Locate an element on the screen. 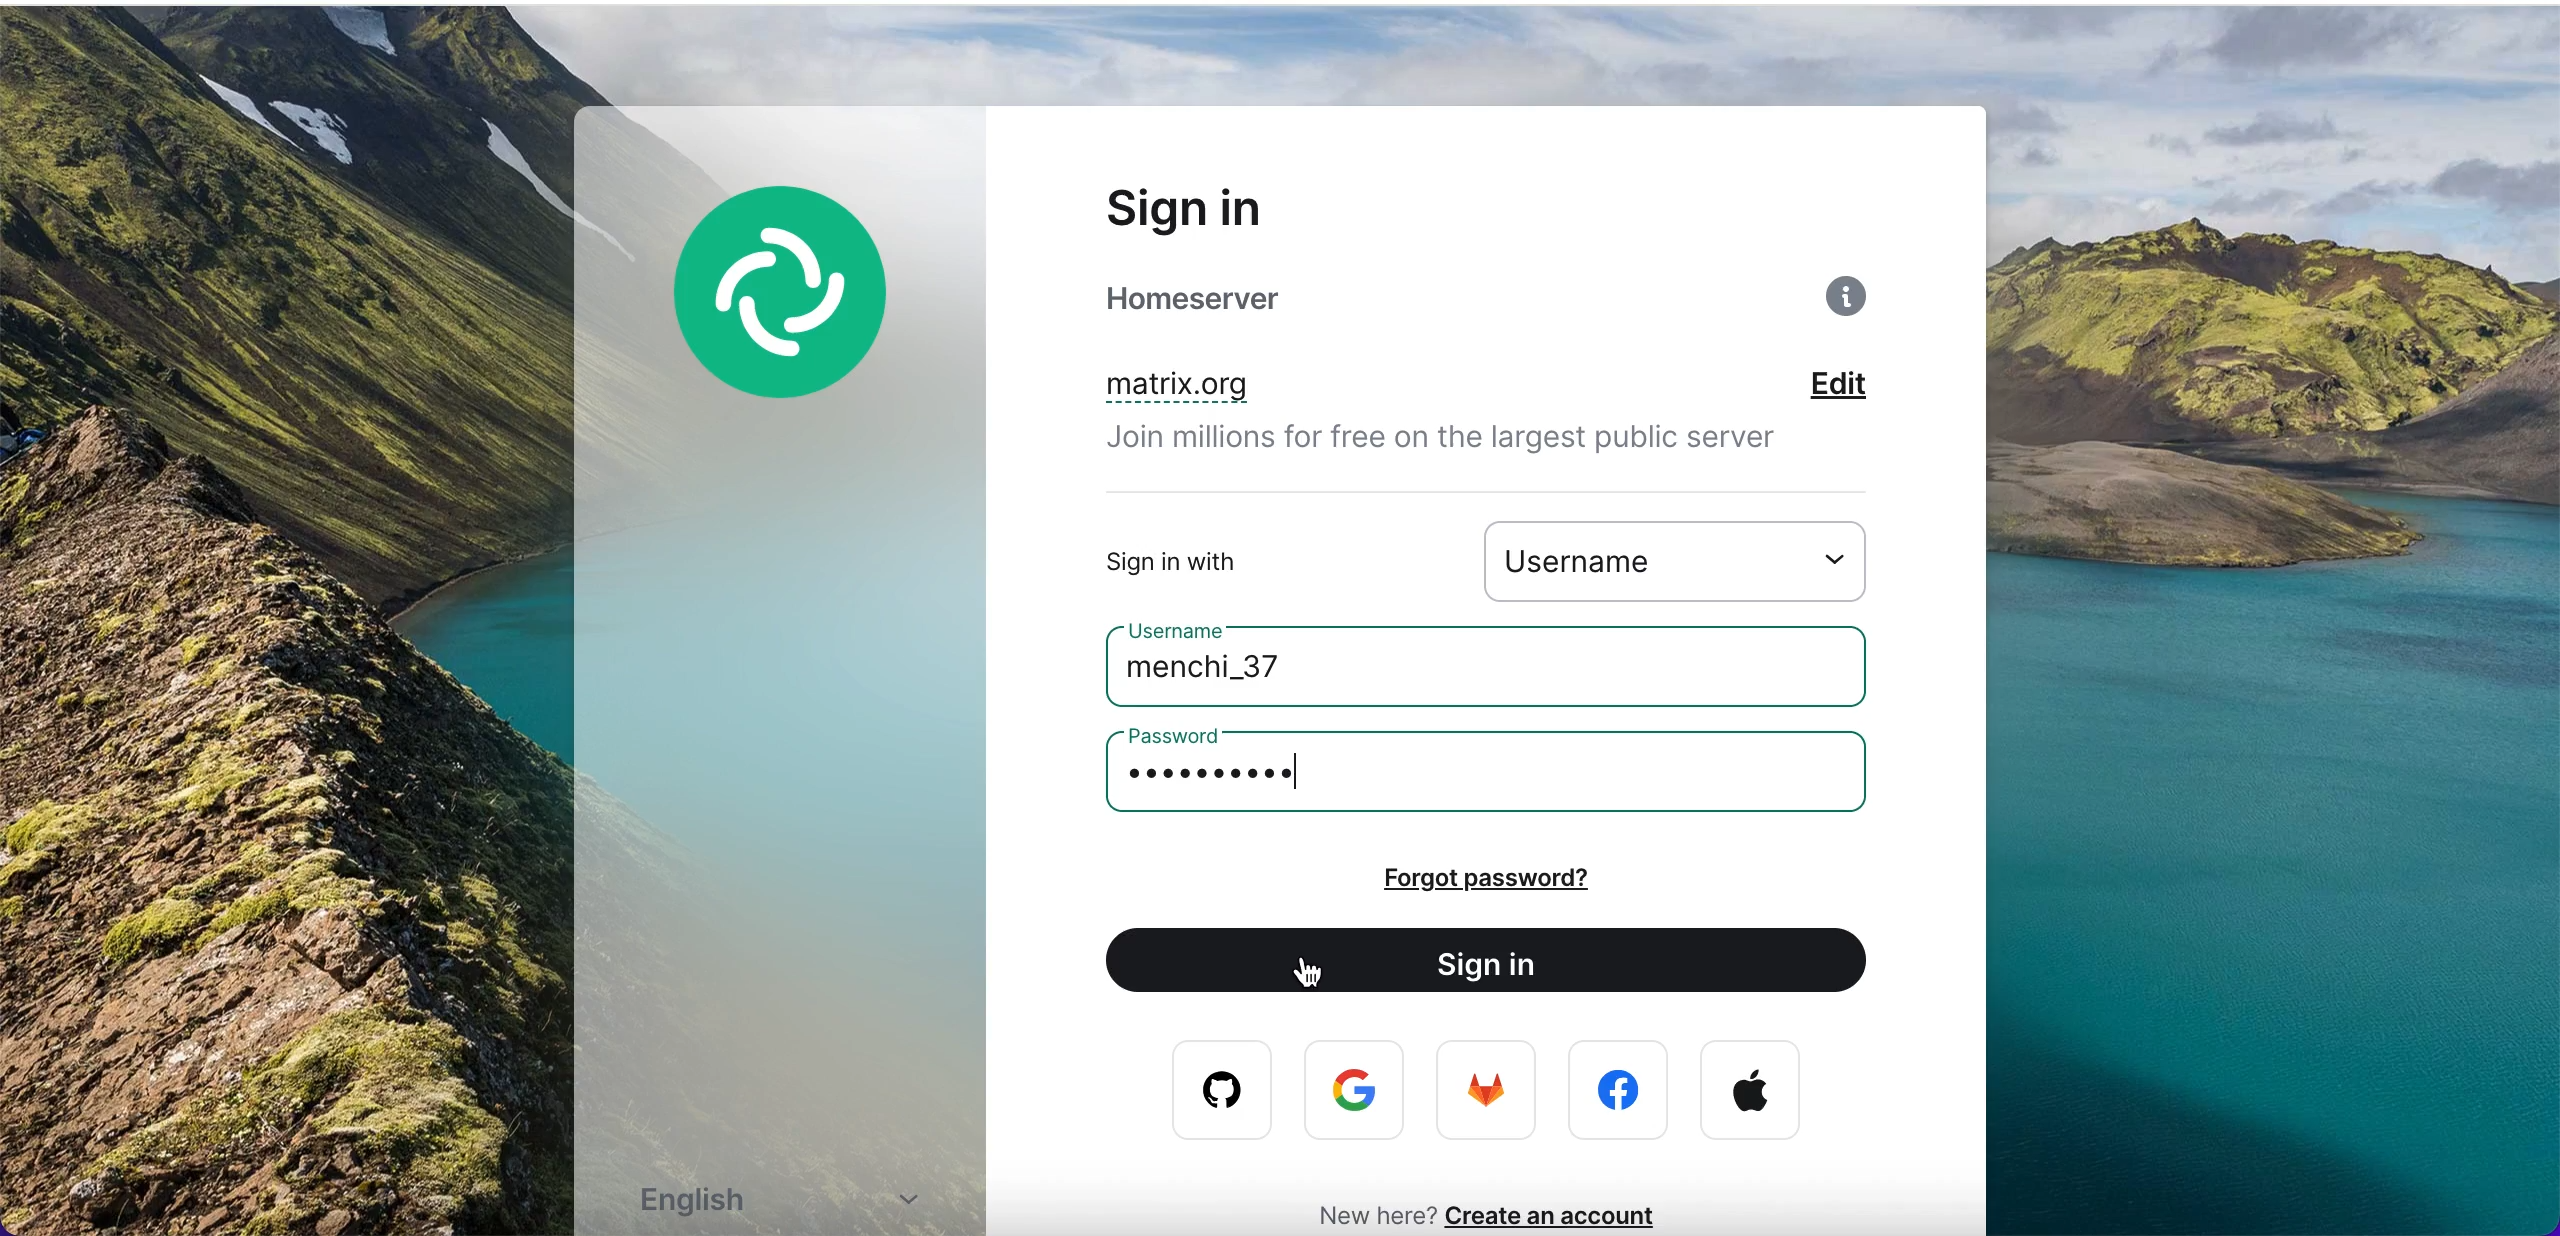 The height and width of the screenshot is (1236, 2560). English is located at coordinates (792, 1204).